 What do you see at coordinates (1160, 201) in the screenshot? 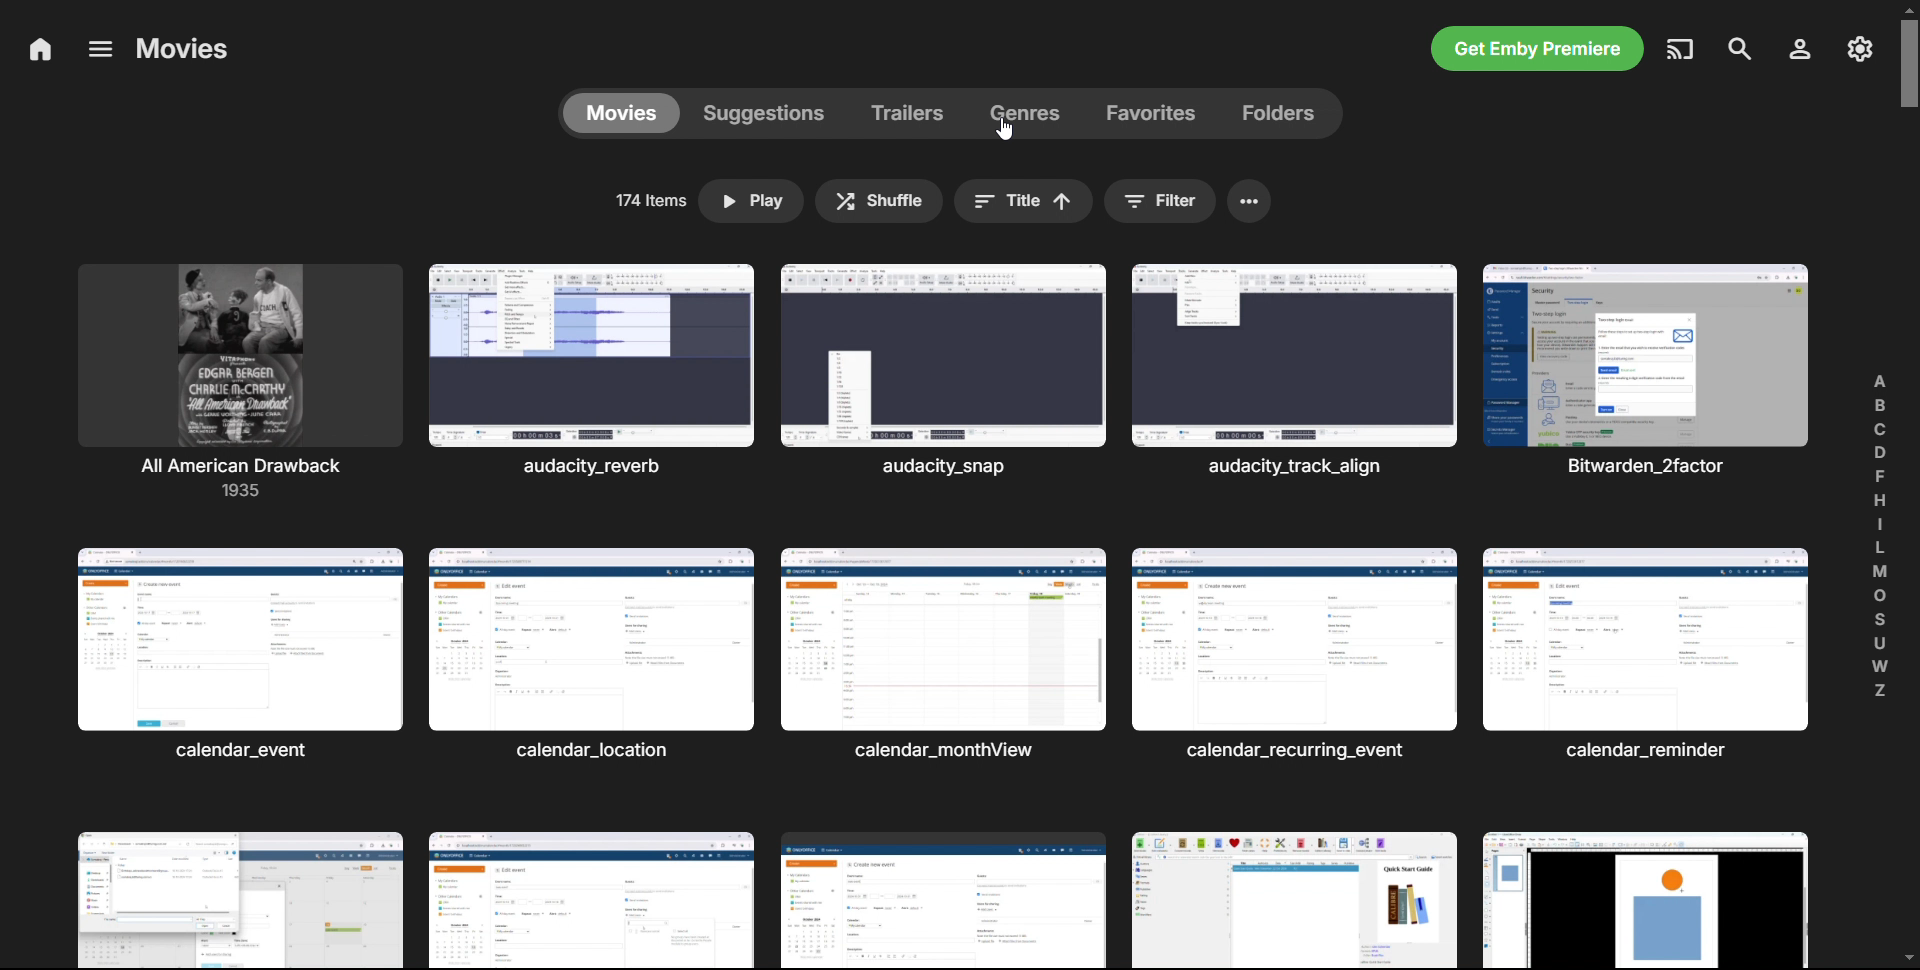
I see `filter` at bounding box center [1160, 201].